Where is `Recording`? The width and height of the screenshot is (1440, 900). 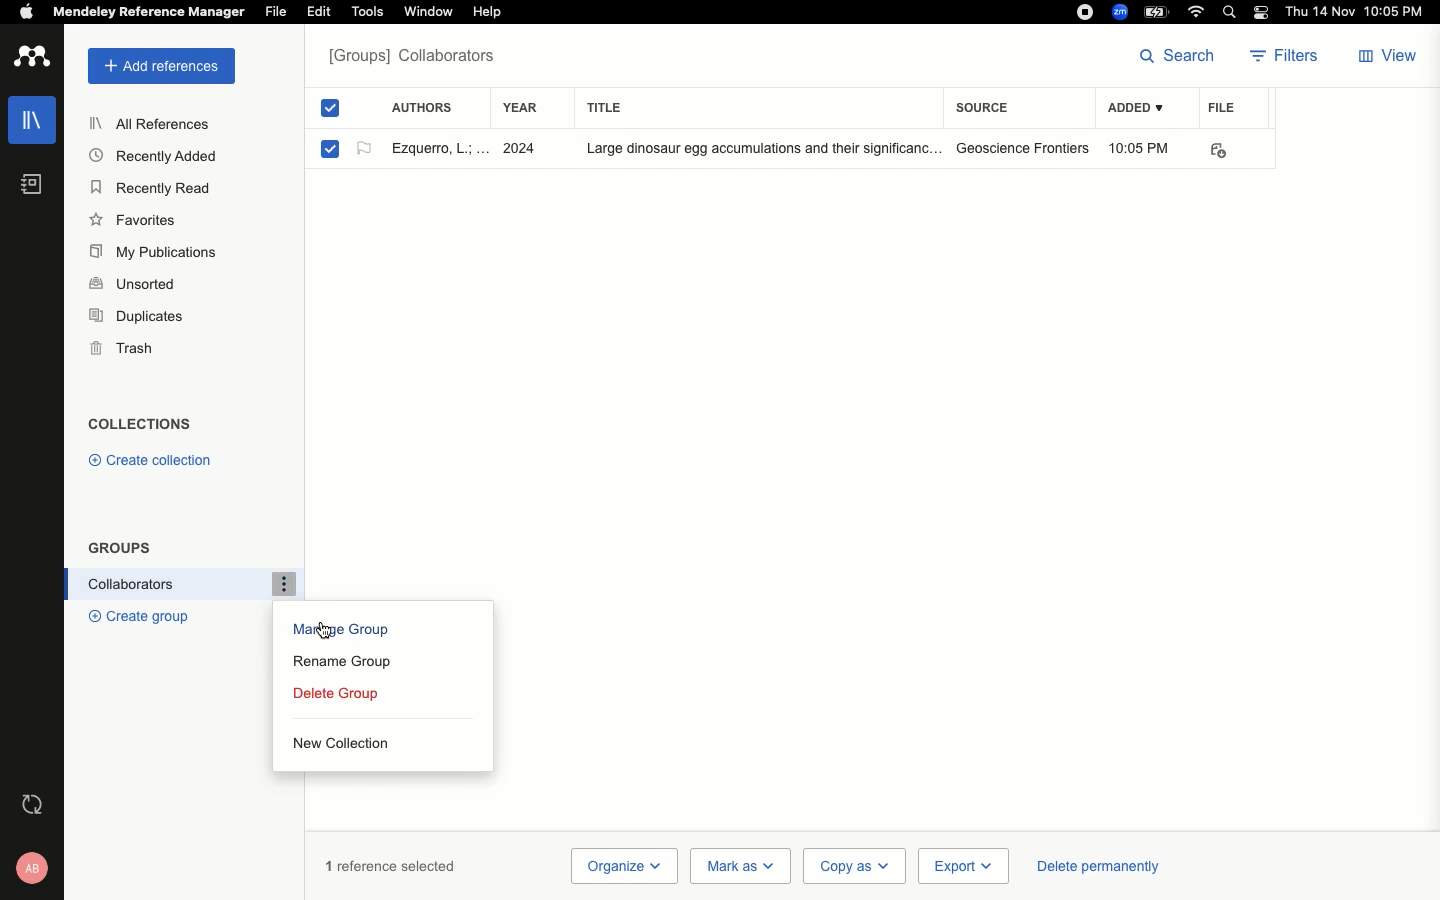
Recording is located at coordinates (1085, 12).